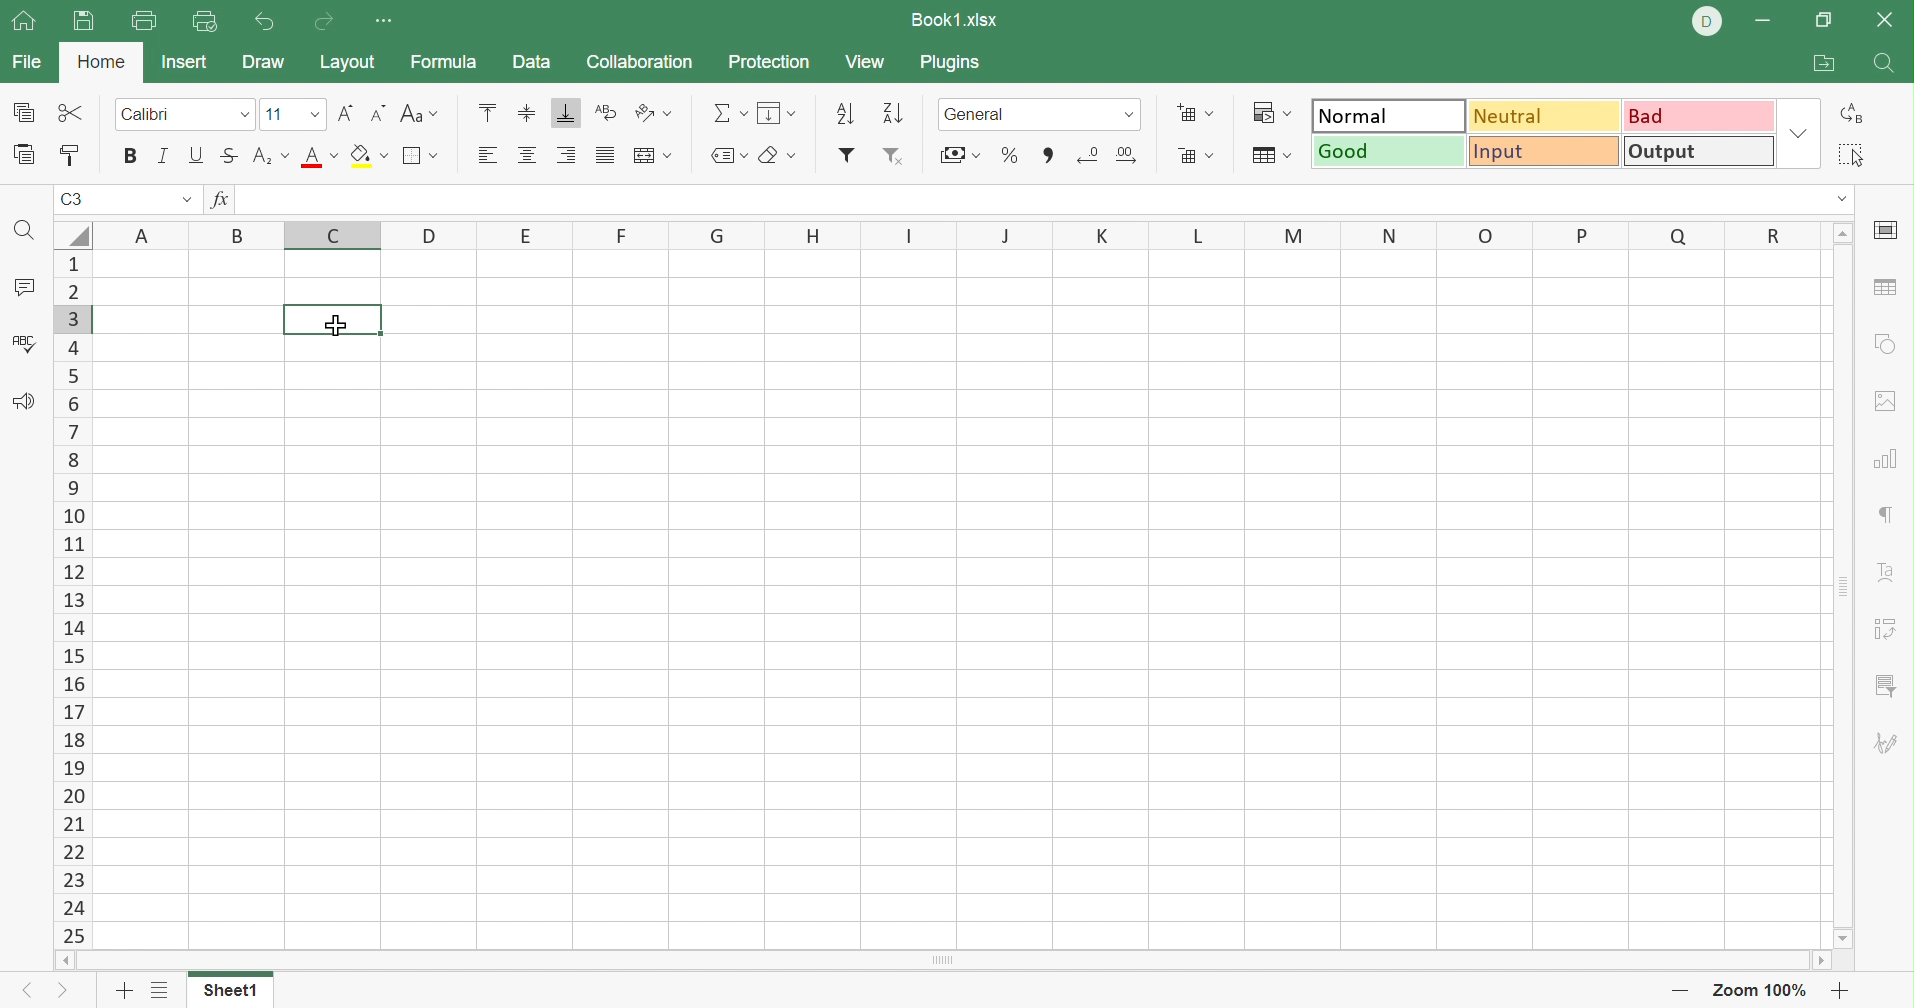  What do you see at coordinates (1019, 114) in the screenshot?
I see `General` at bounding box center [1019, 114].